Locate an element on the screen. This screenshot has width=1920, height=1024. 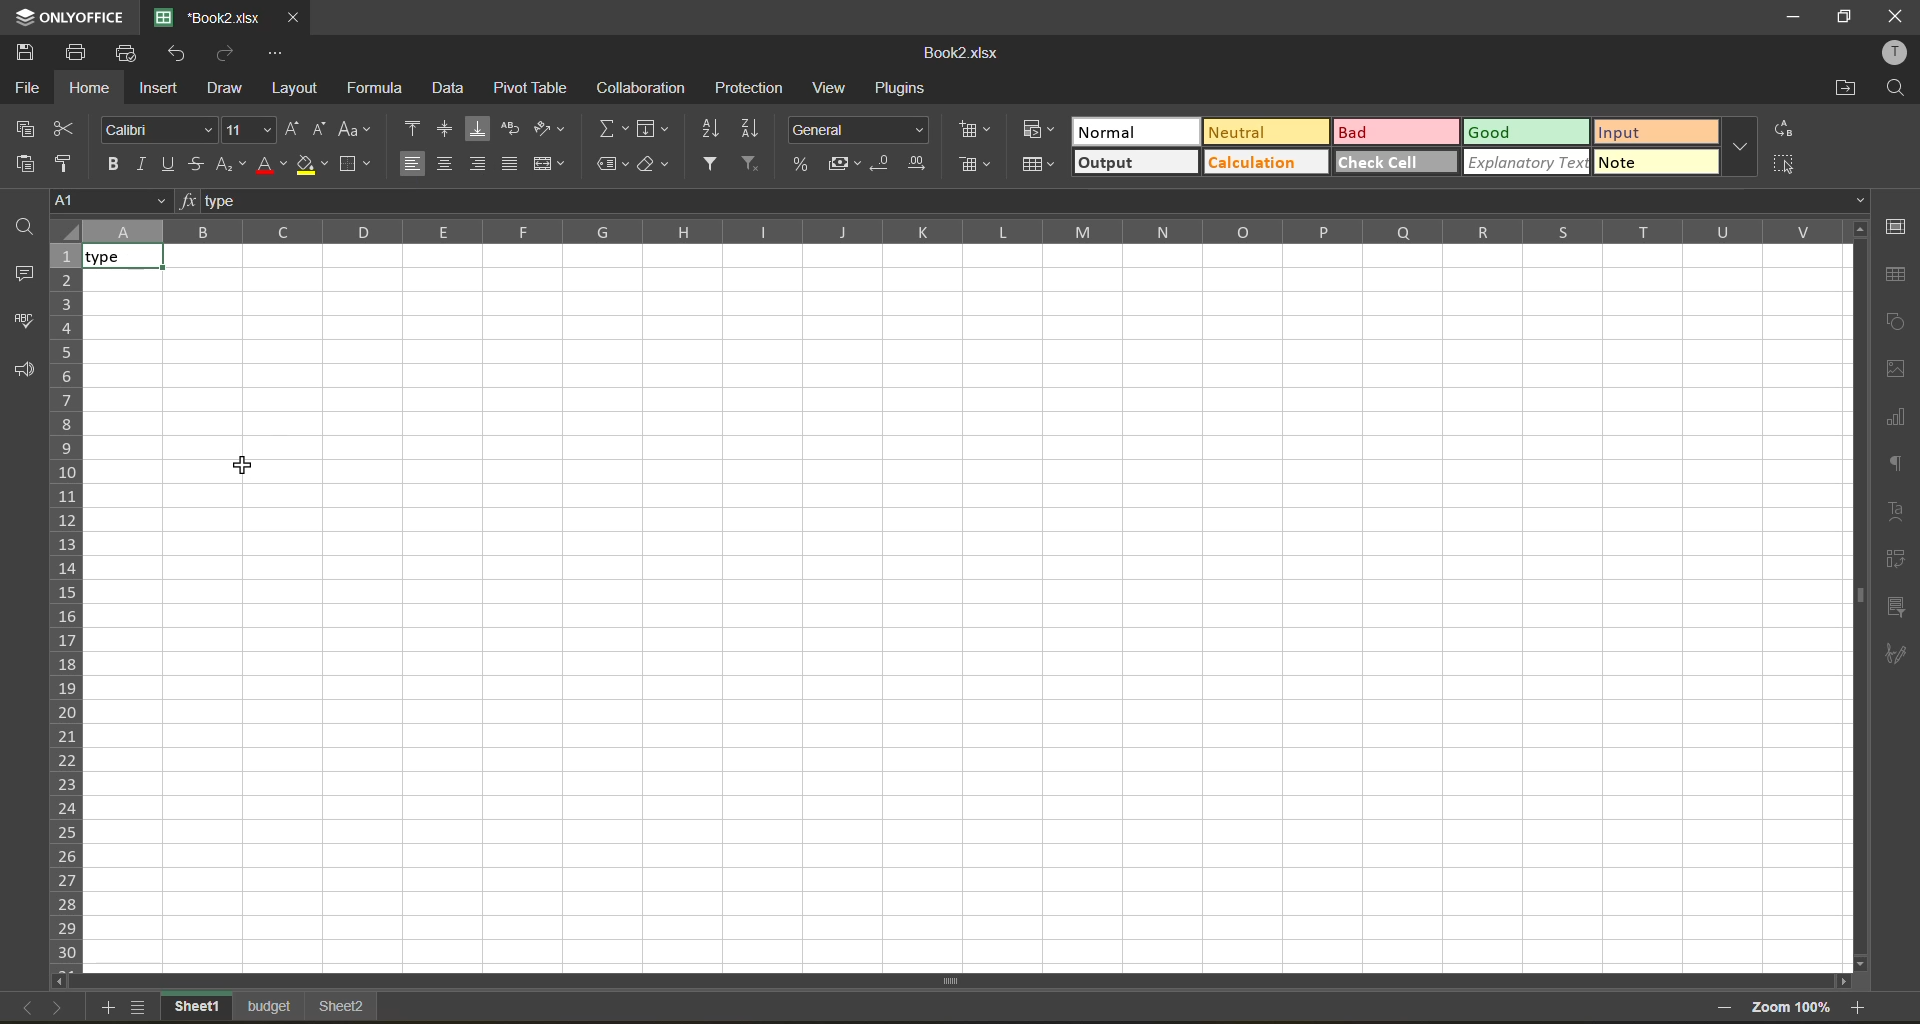
comments is located at coordinates (23, 275).